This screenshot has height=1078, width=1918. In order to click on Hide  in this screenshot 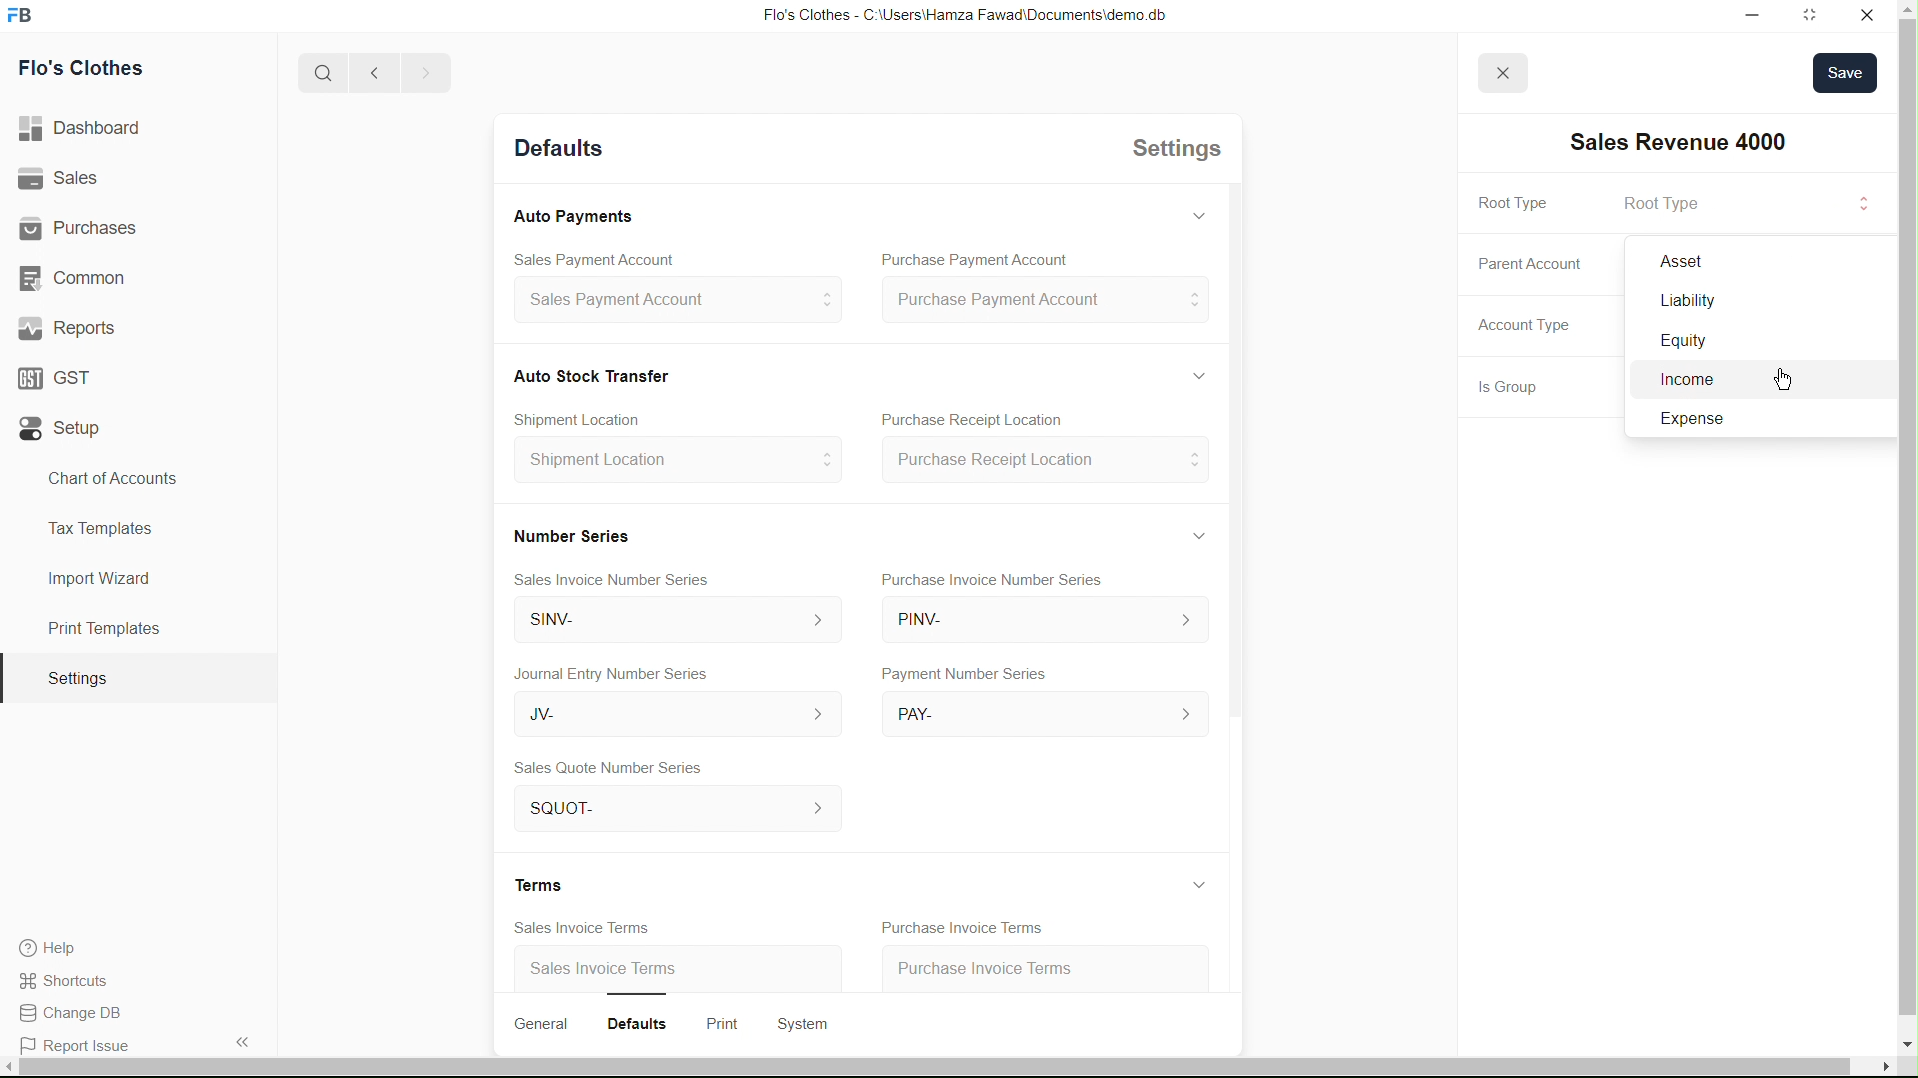, I will do `click(1209, 534)`.